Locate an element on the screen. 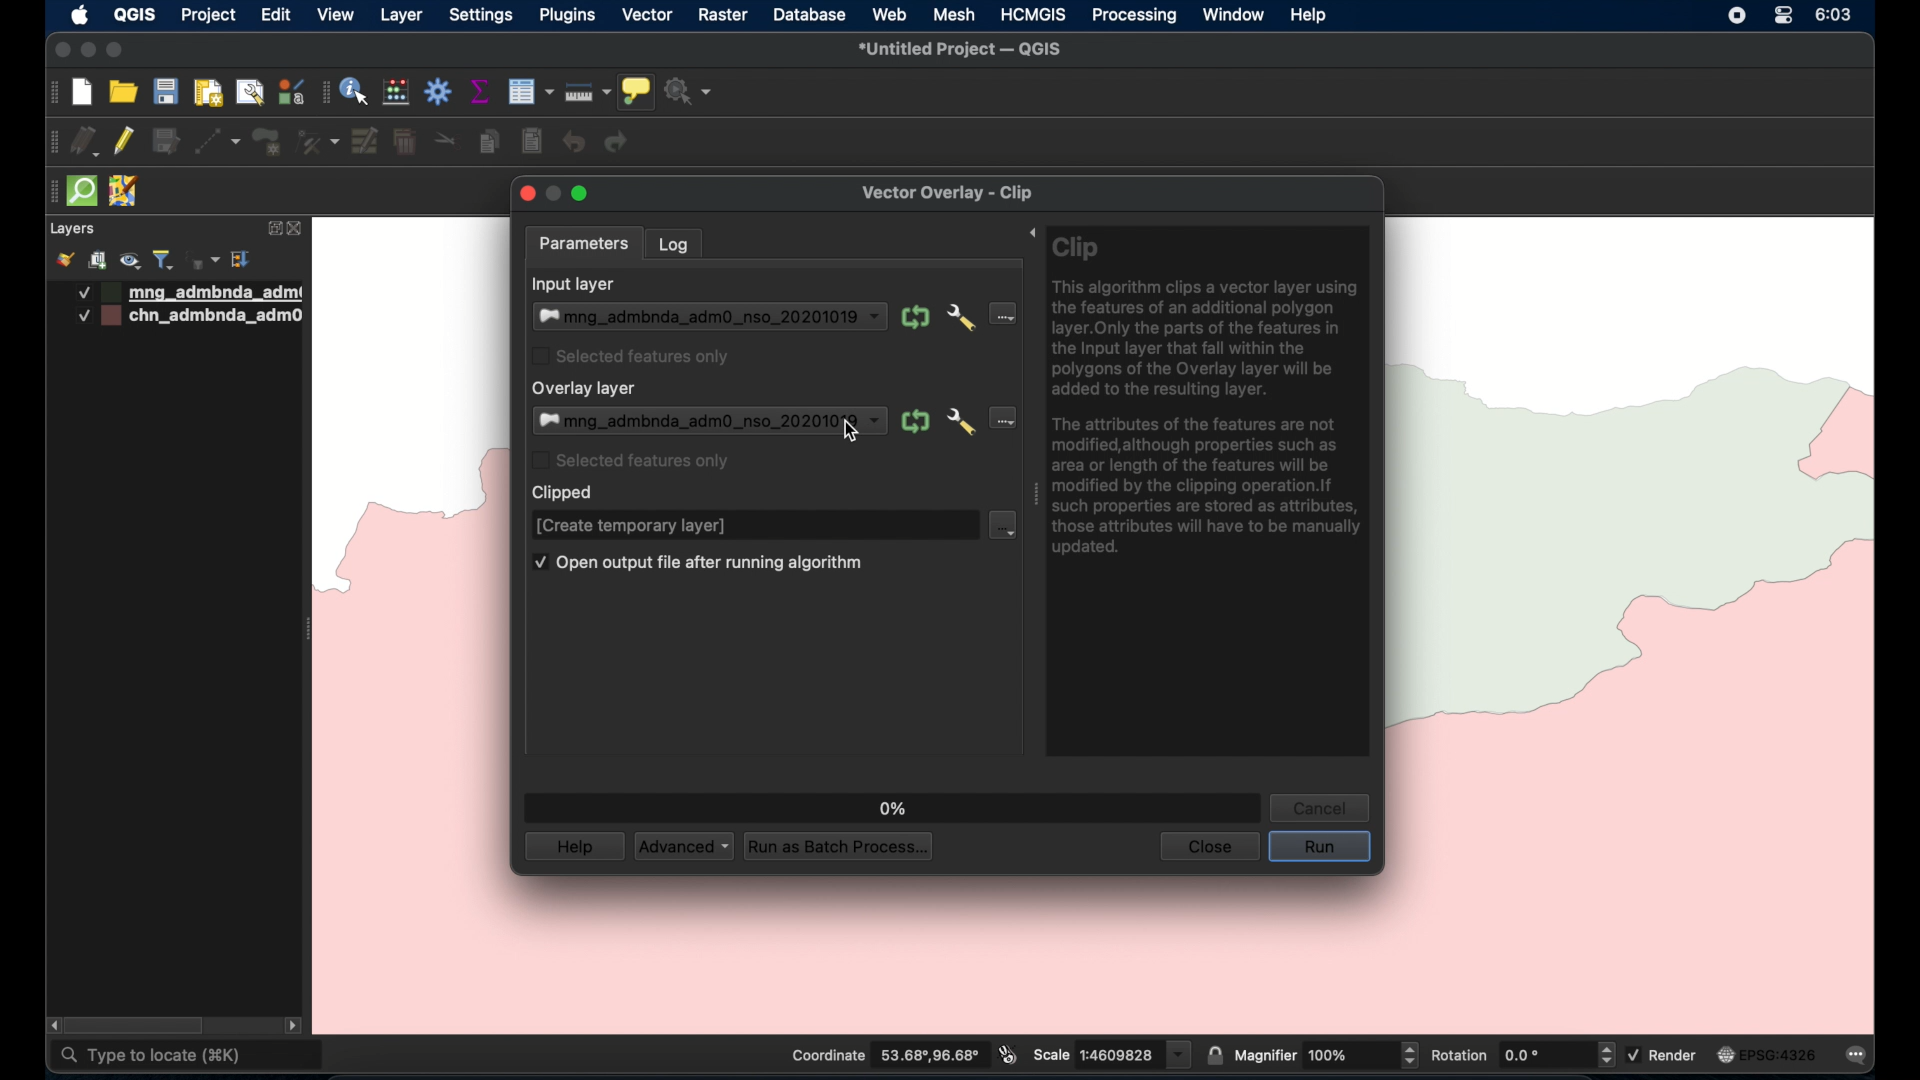  inactive minimize button is located at coordinates (553, 195).